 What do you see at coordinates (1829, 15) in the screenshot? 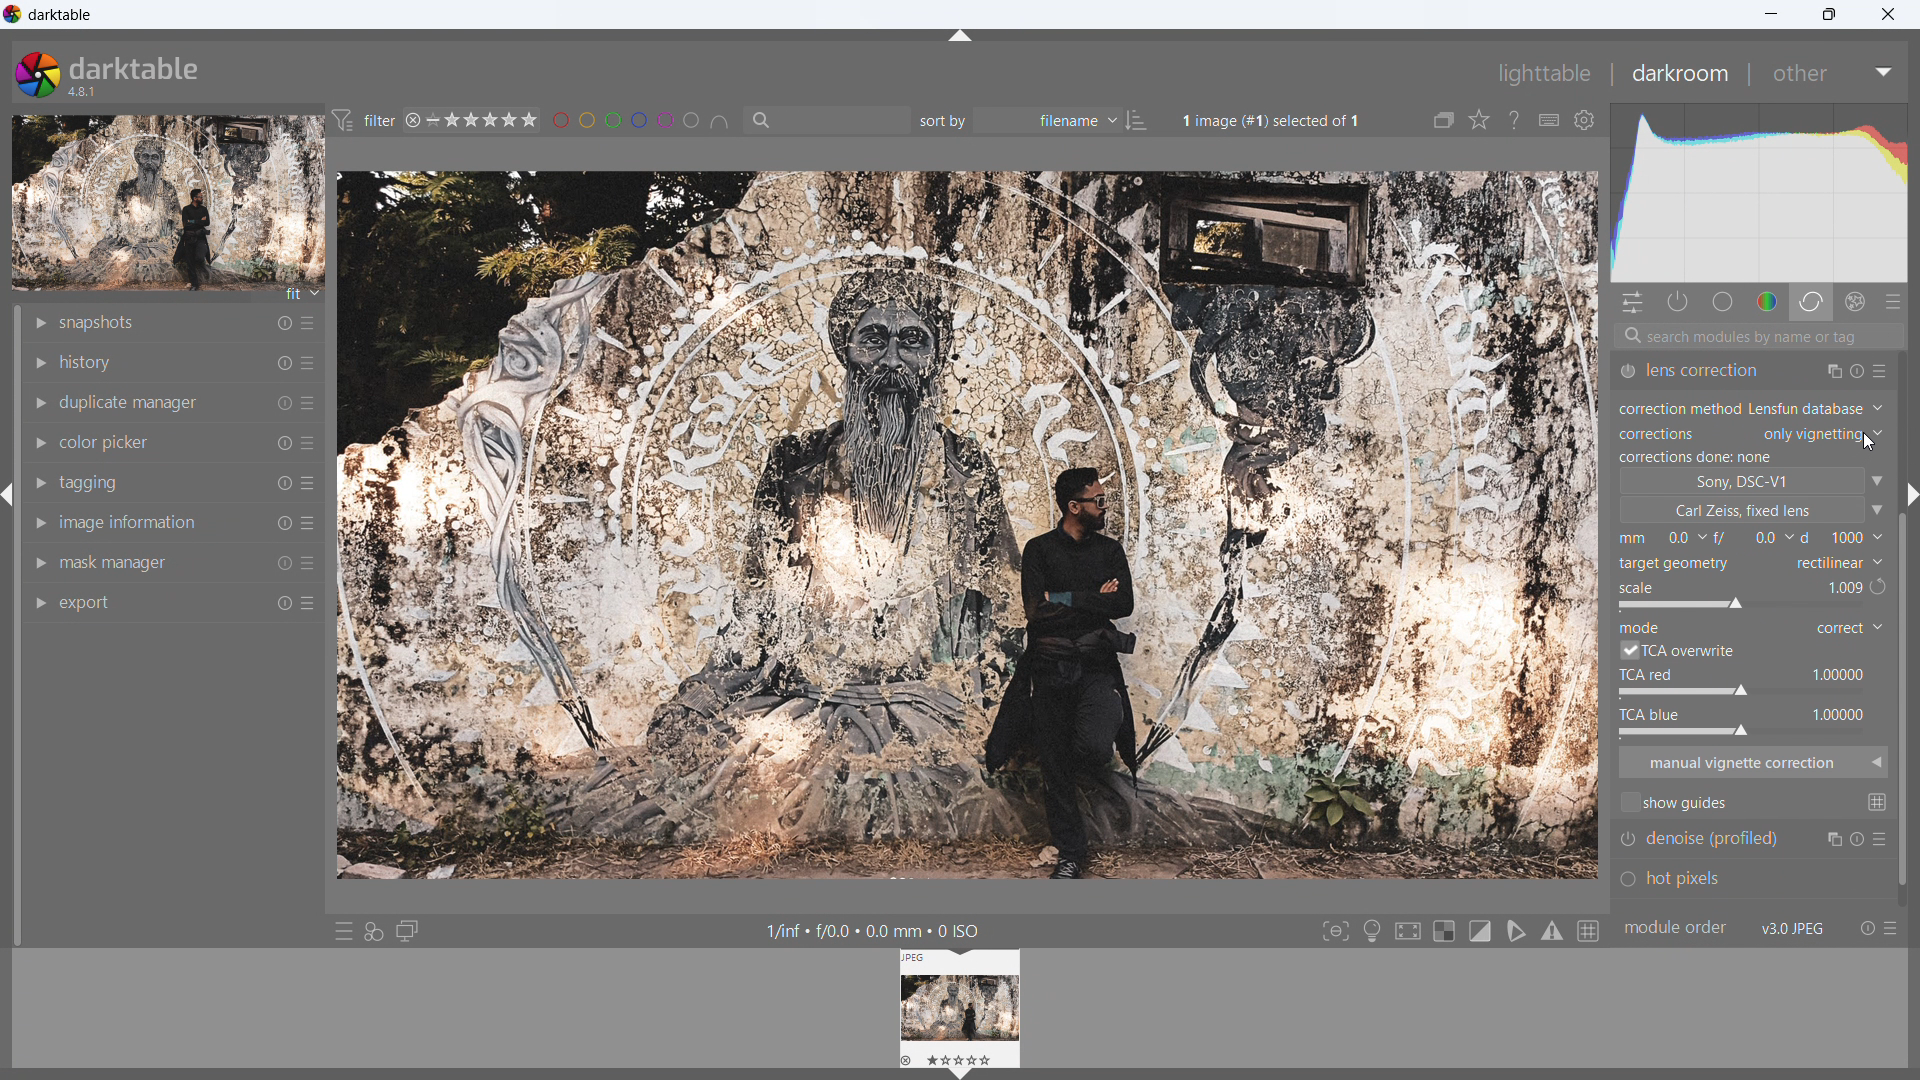
I see `maximize` at bounding box center [1829, 15].